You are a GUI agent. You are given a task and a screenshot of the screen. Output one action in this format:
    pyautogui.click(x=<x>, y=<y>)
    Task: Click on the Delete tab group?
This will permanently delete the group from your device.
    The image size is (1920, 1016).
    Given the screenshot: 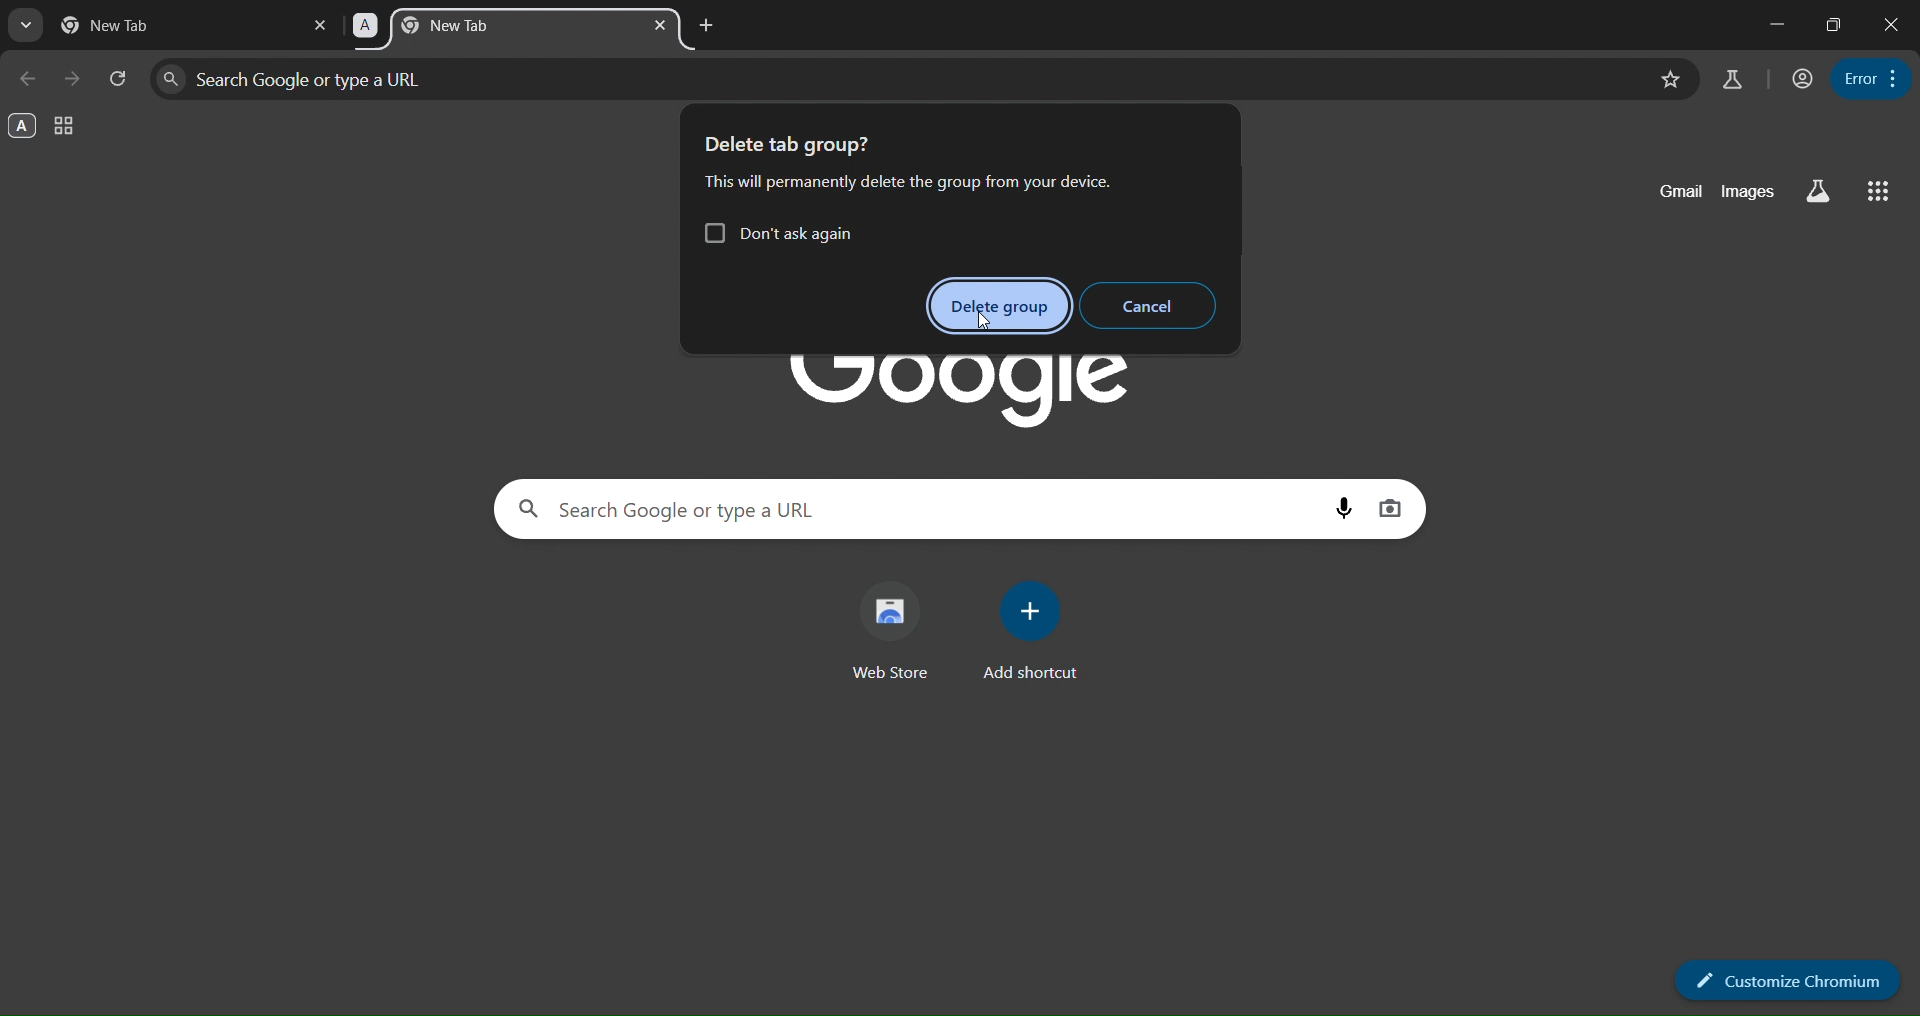 What is the action you would take?
    pyautogui.click(x=907, y=165)
    